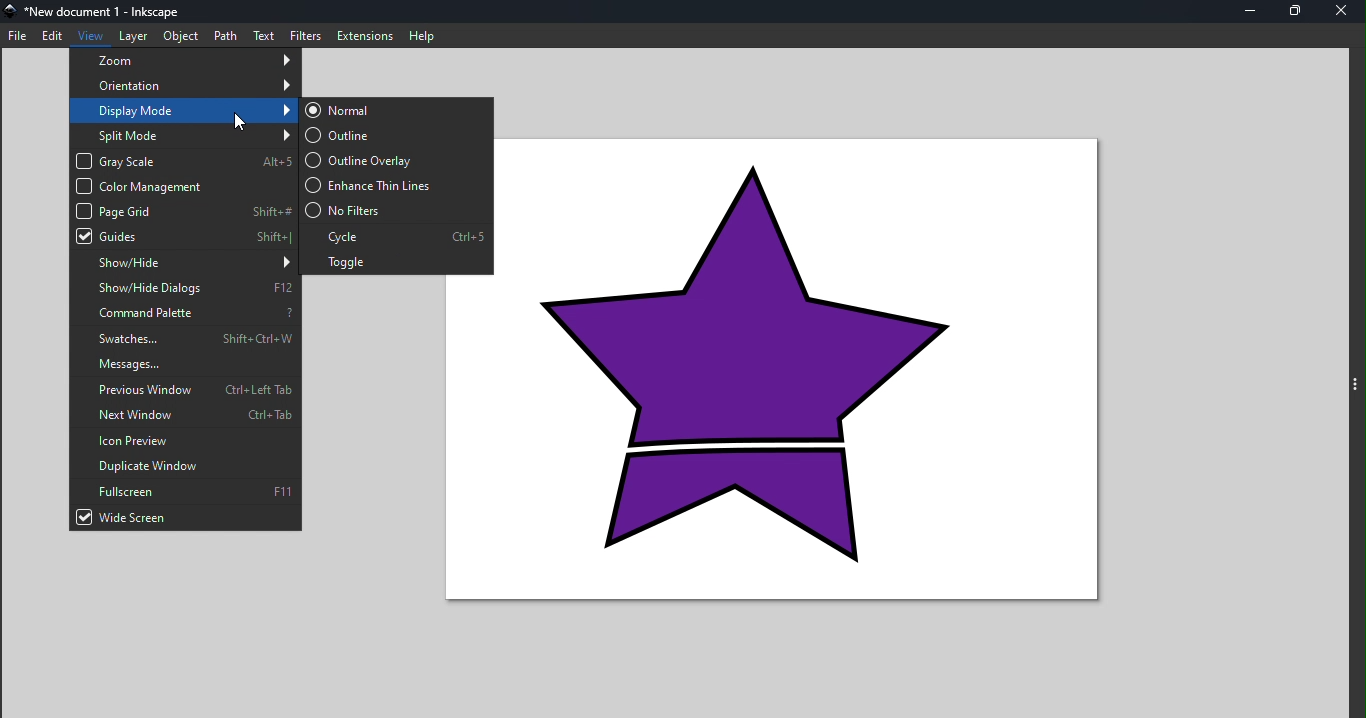 This screenshot has height=718, width=1366. Describe the element at coordinates (186, 389) in the screenshot. I see `Previous window` at that location.